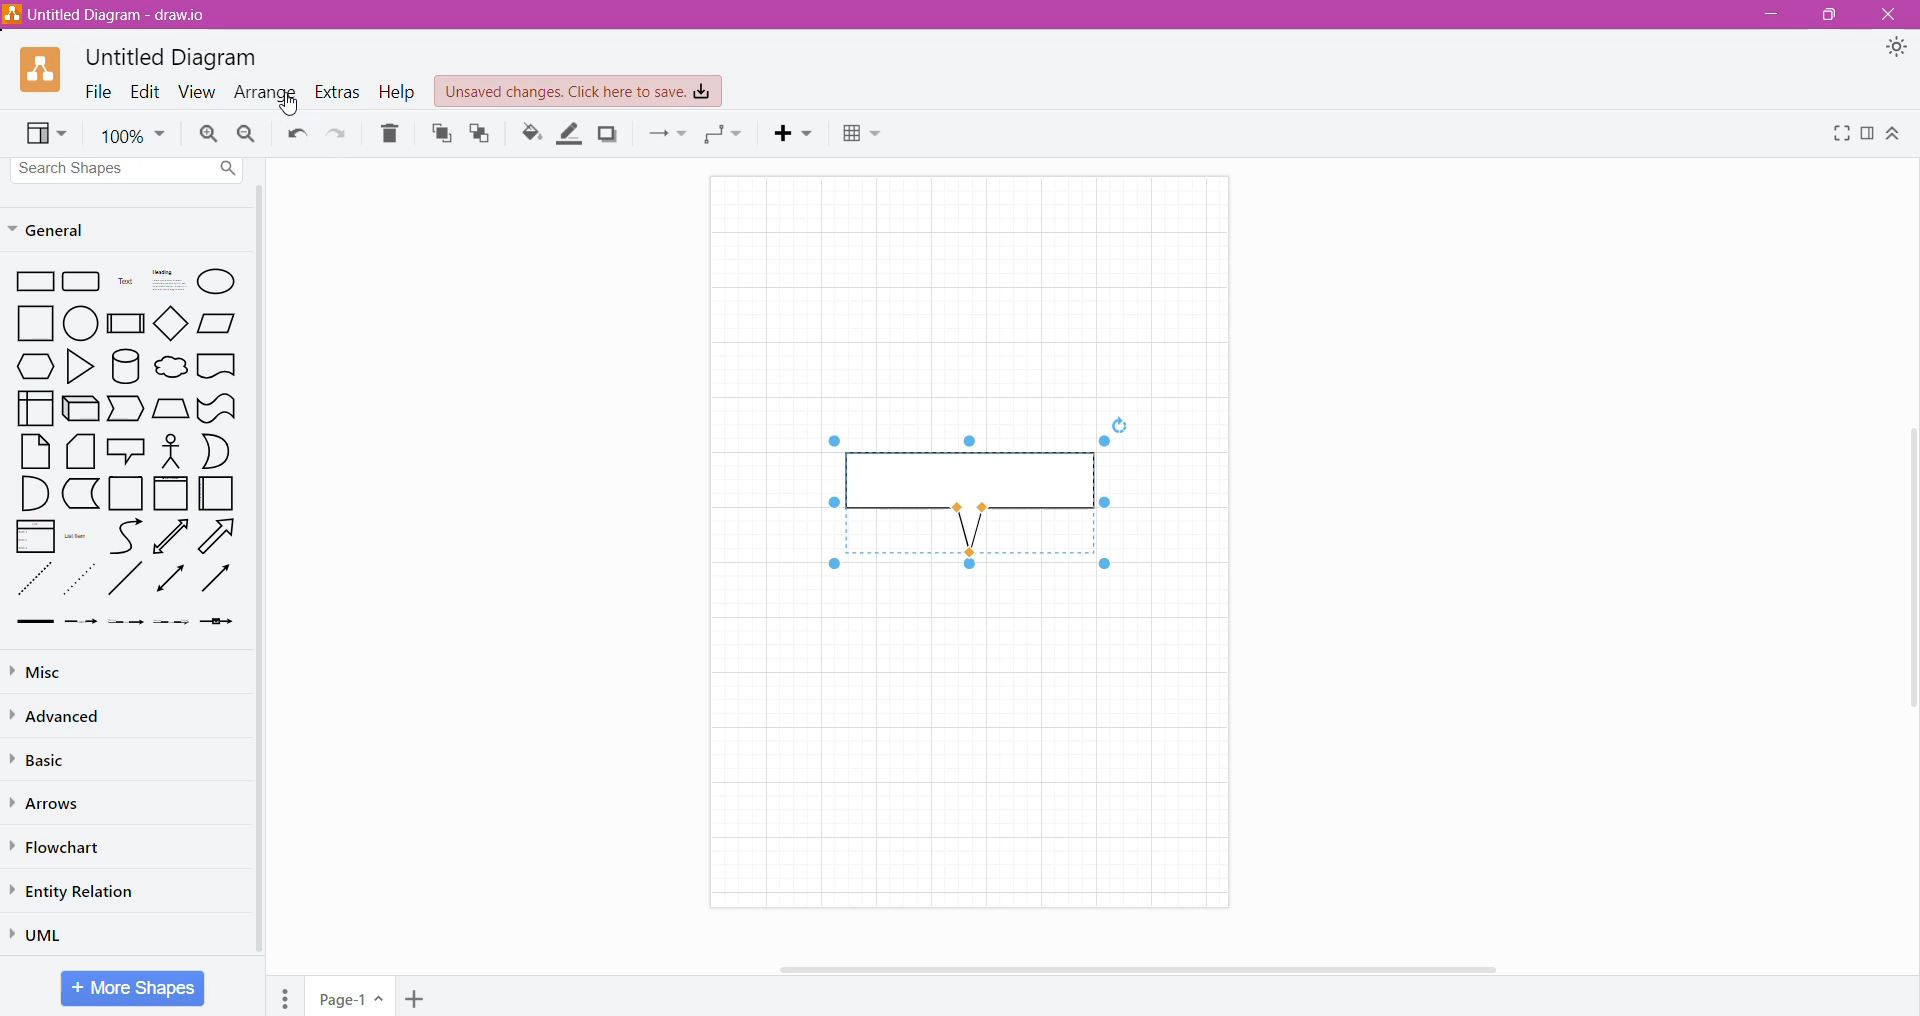 Image resolution: width=1920 pixels, height=1016 pixels. Describe the element at coordinates (127, 580) in the screenshot. I see `diagonal line` at that location.